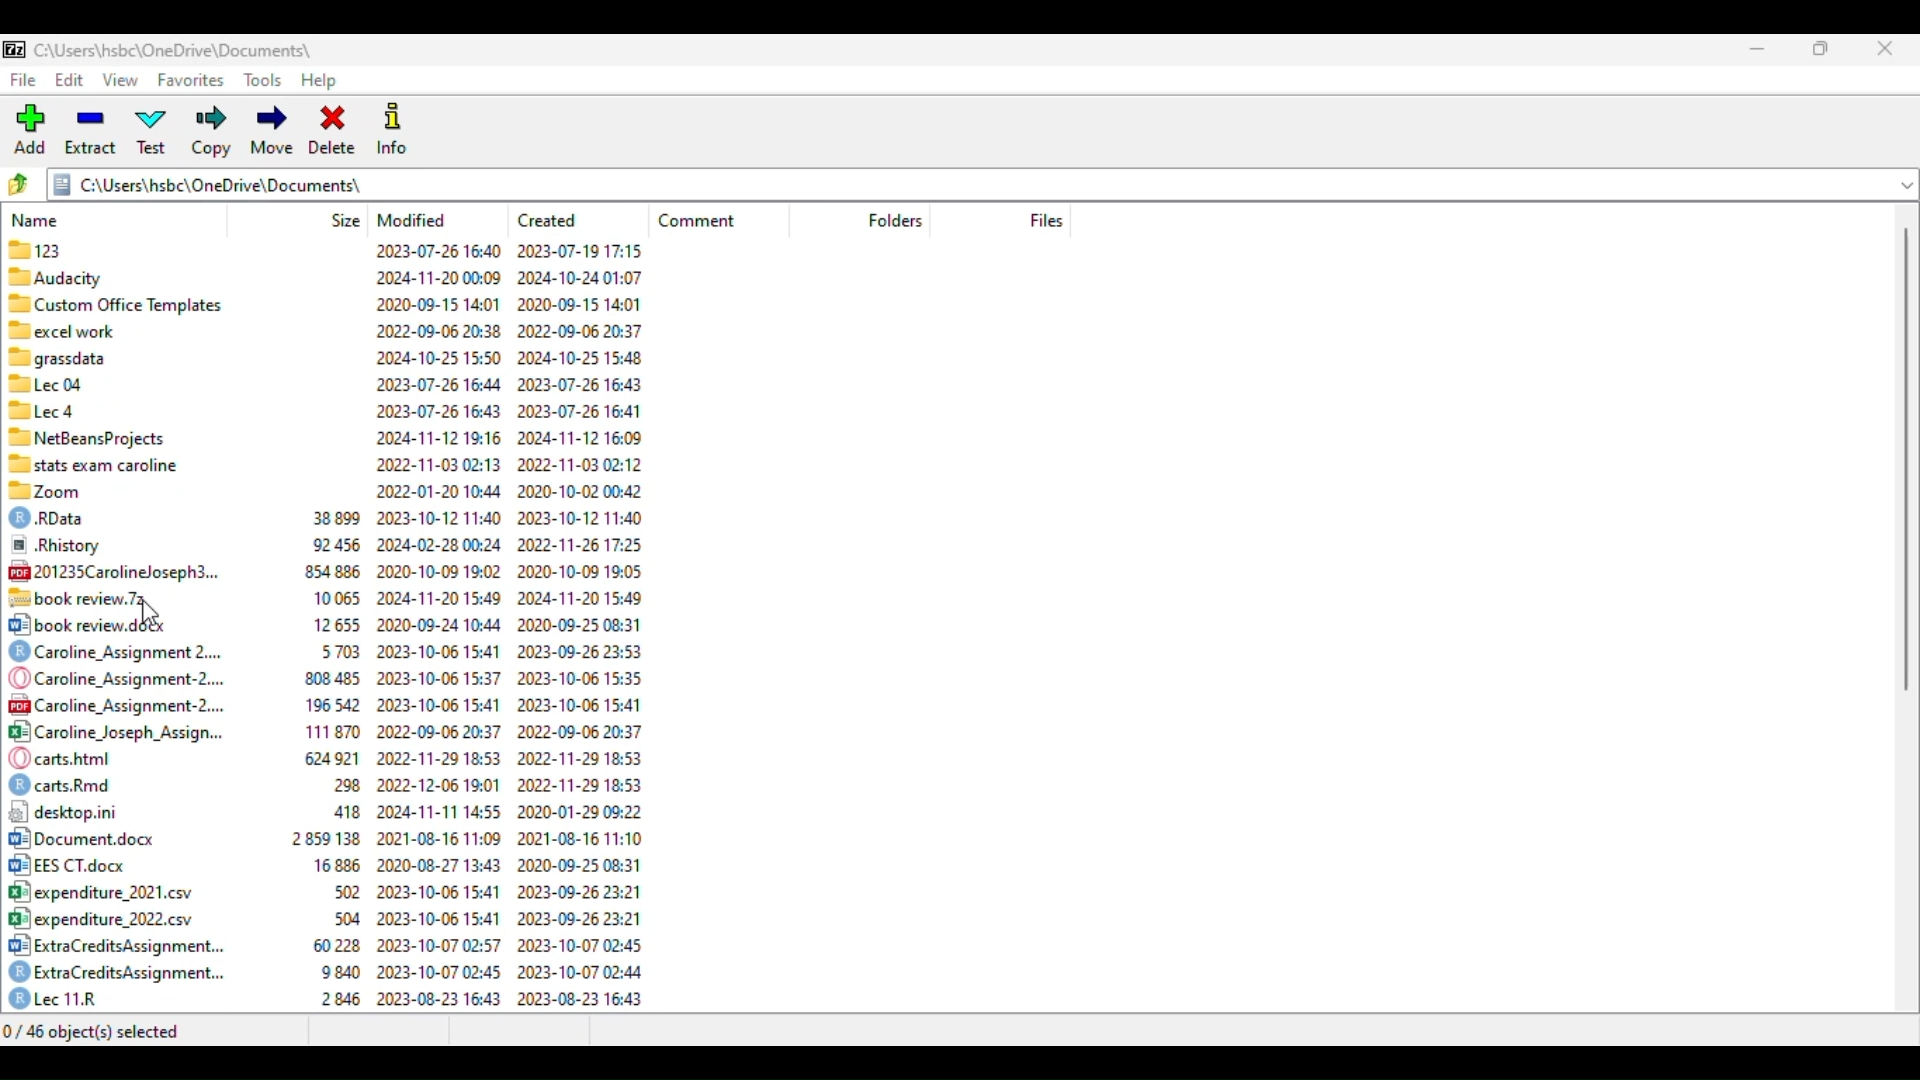 This screenshot has width=1920, height=1080. I want to click on info, so click(391, 127).